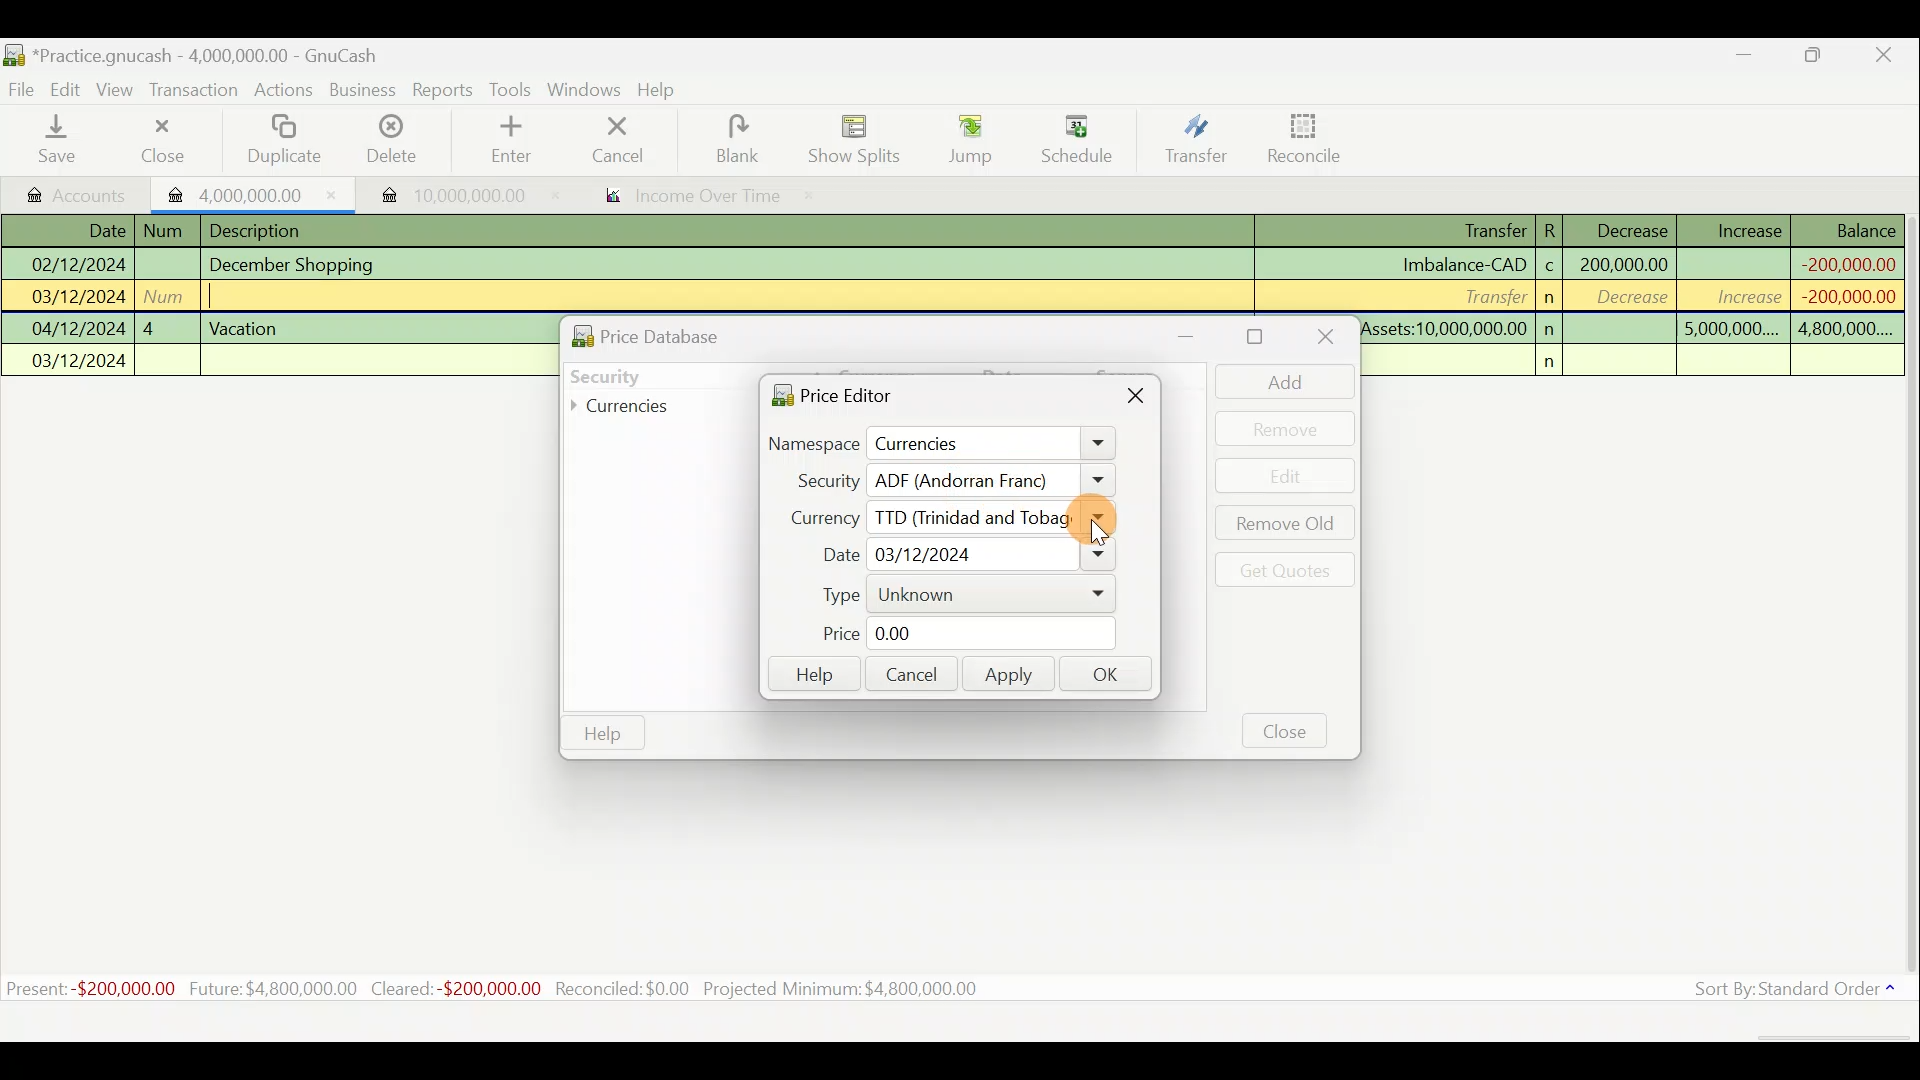 This screenshot has height=1080, width=1920. I want to click on Schedule, so click(1077, 139).